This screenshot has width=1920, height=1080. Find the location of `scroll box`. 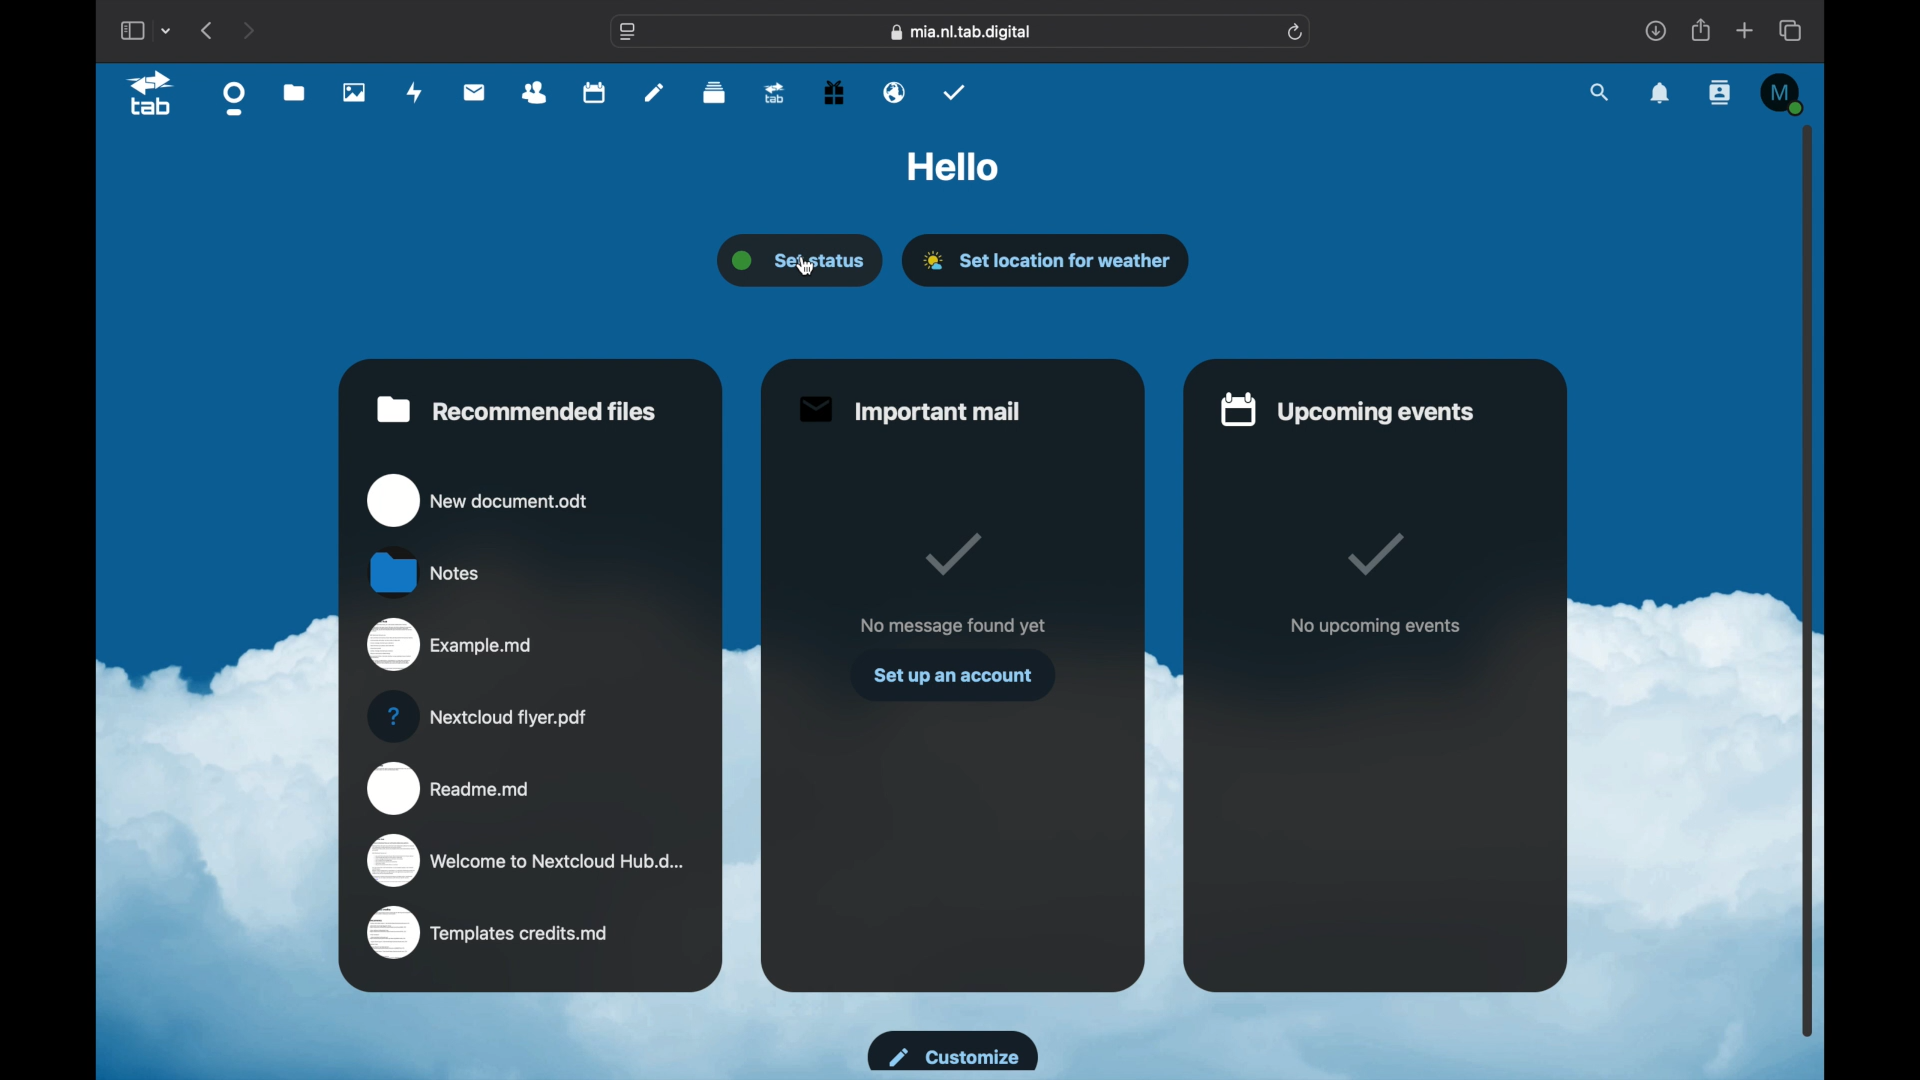

scroll box is located at coordinates (1808, 580).